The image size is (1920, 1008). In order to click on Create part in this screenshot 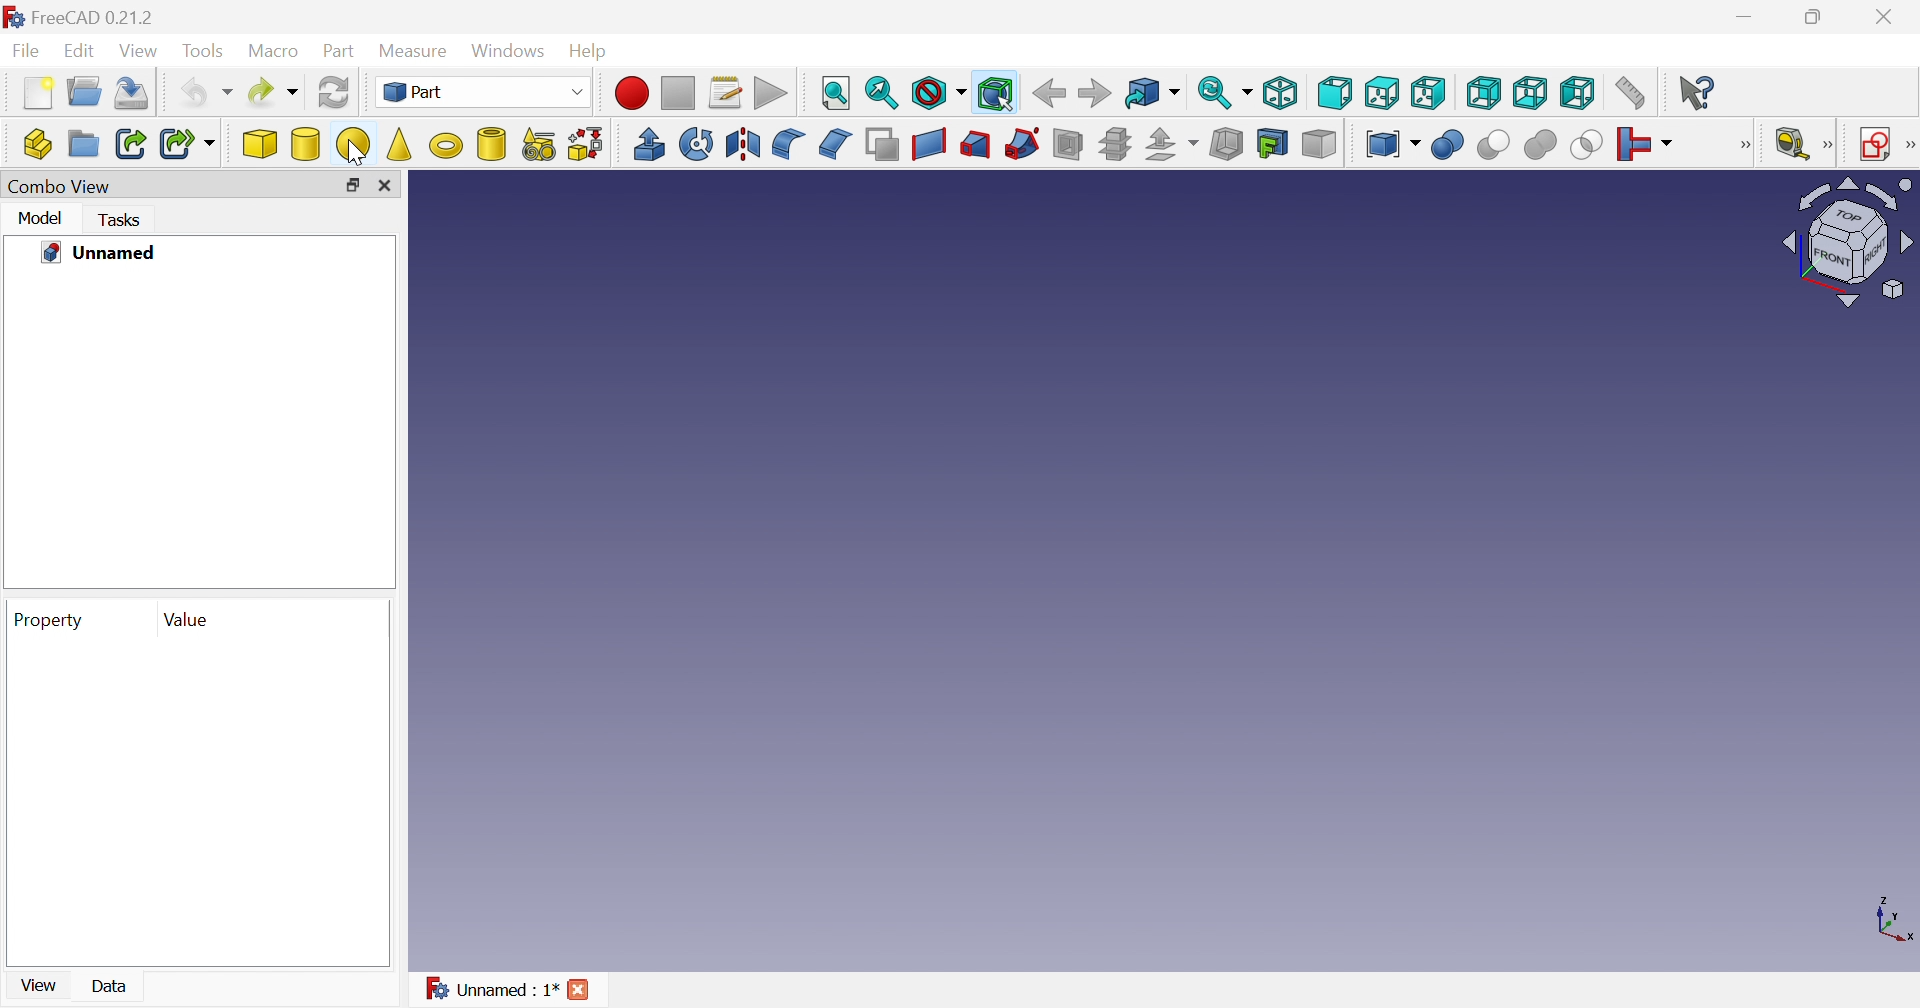, I will do `click(39, 143)`.